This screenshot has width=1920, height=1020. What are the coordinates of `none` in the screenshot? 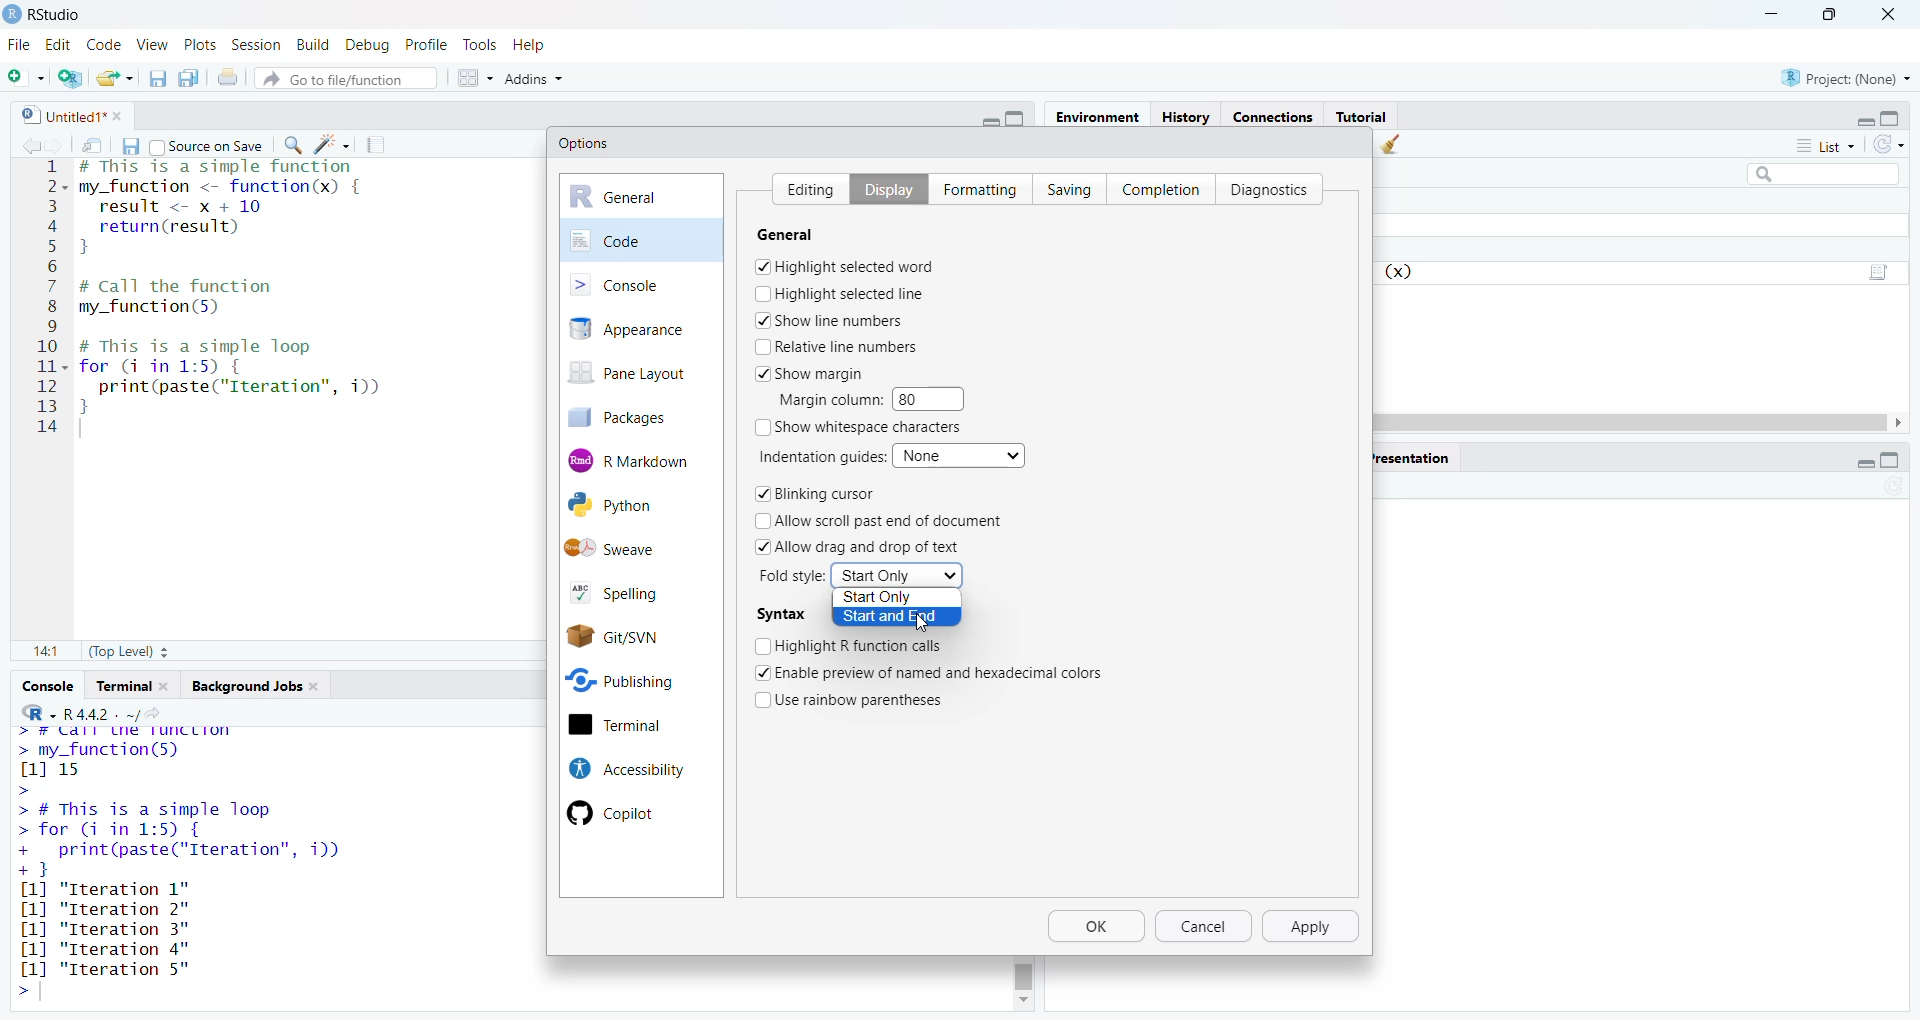 It's located at (963, 454).